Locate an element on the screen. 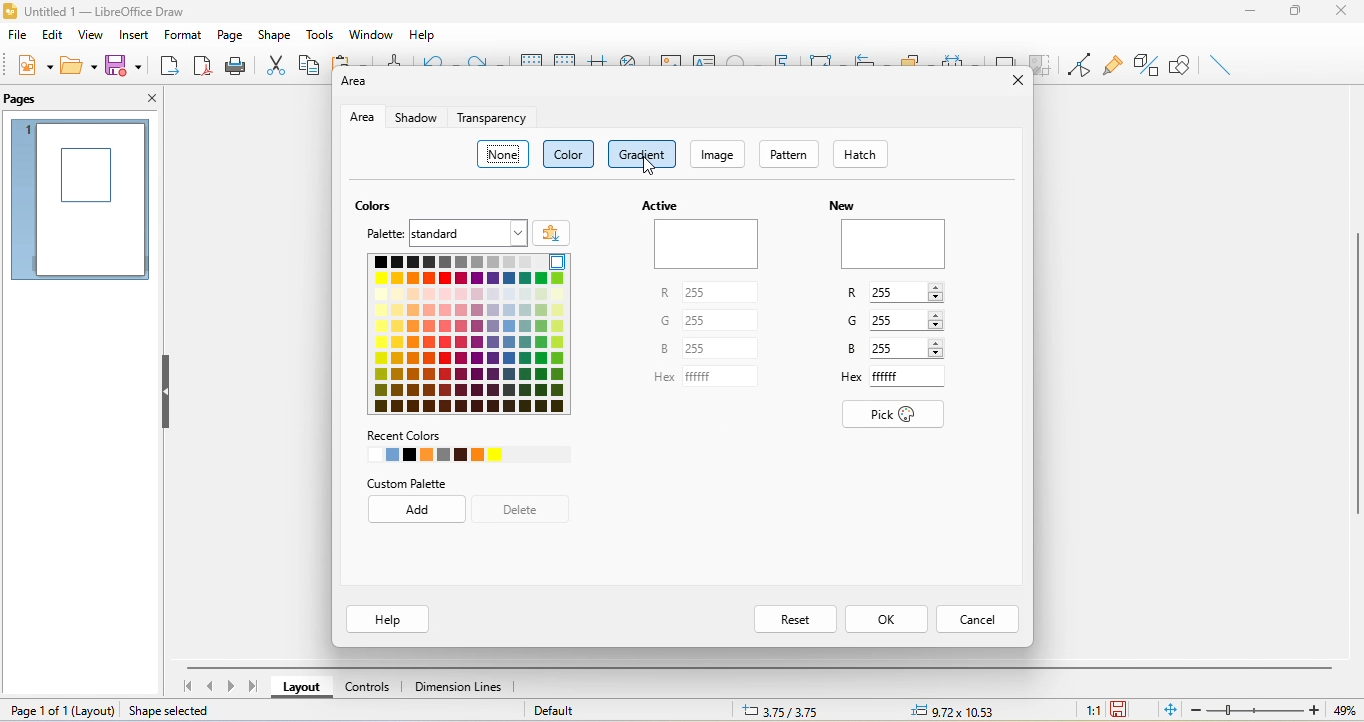 This screenshot has height=722, width=1364. toggle extrusion is located at coordinates (1146, 65).